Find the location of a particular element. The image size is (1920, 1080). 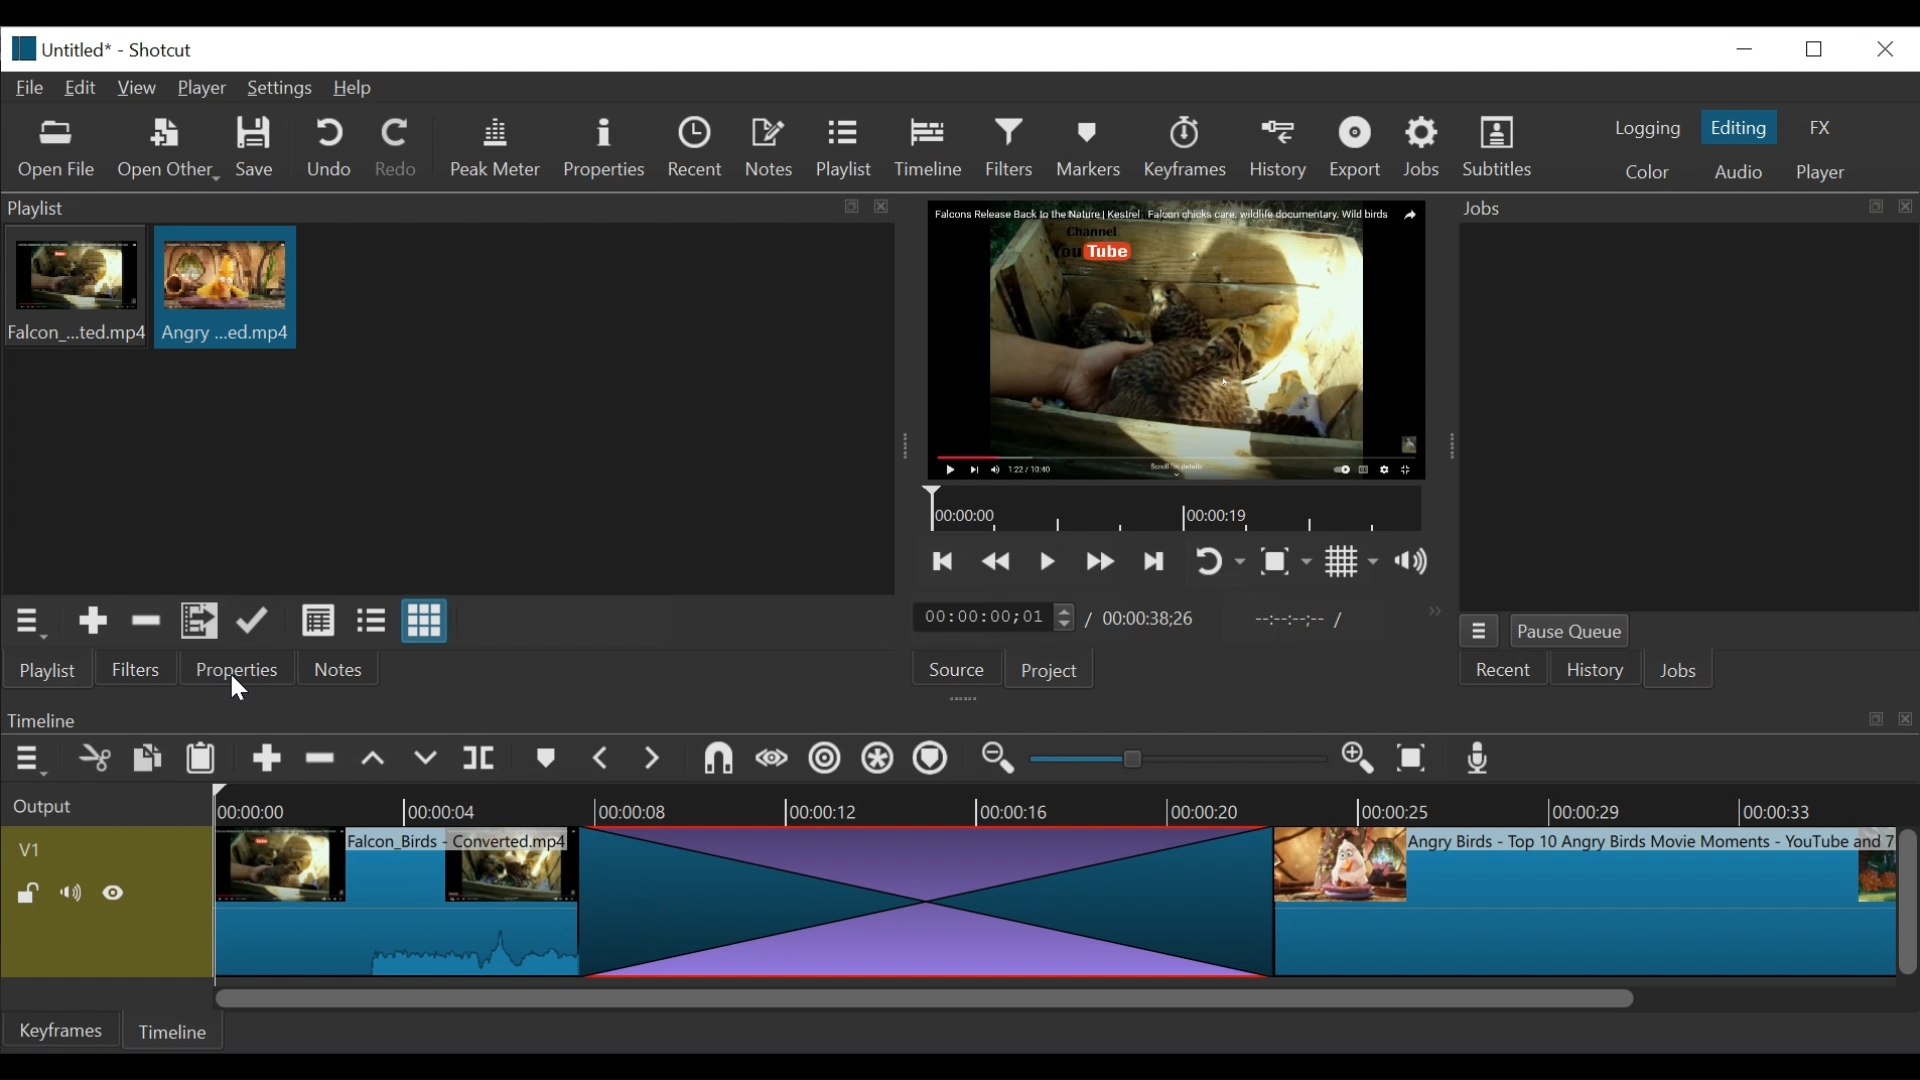

Edit is located at coordinates (85, 86).